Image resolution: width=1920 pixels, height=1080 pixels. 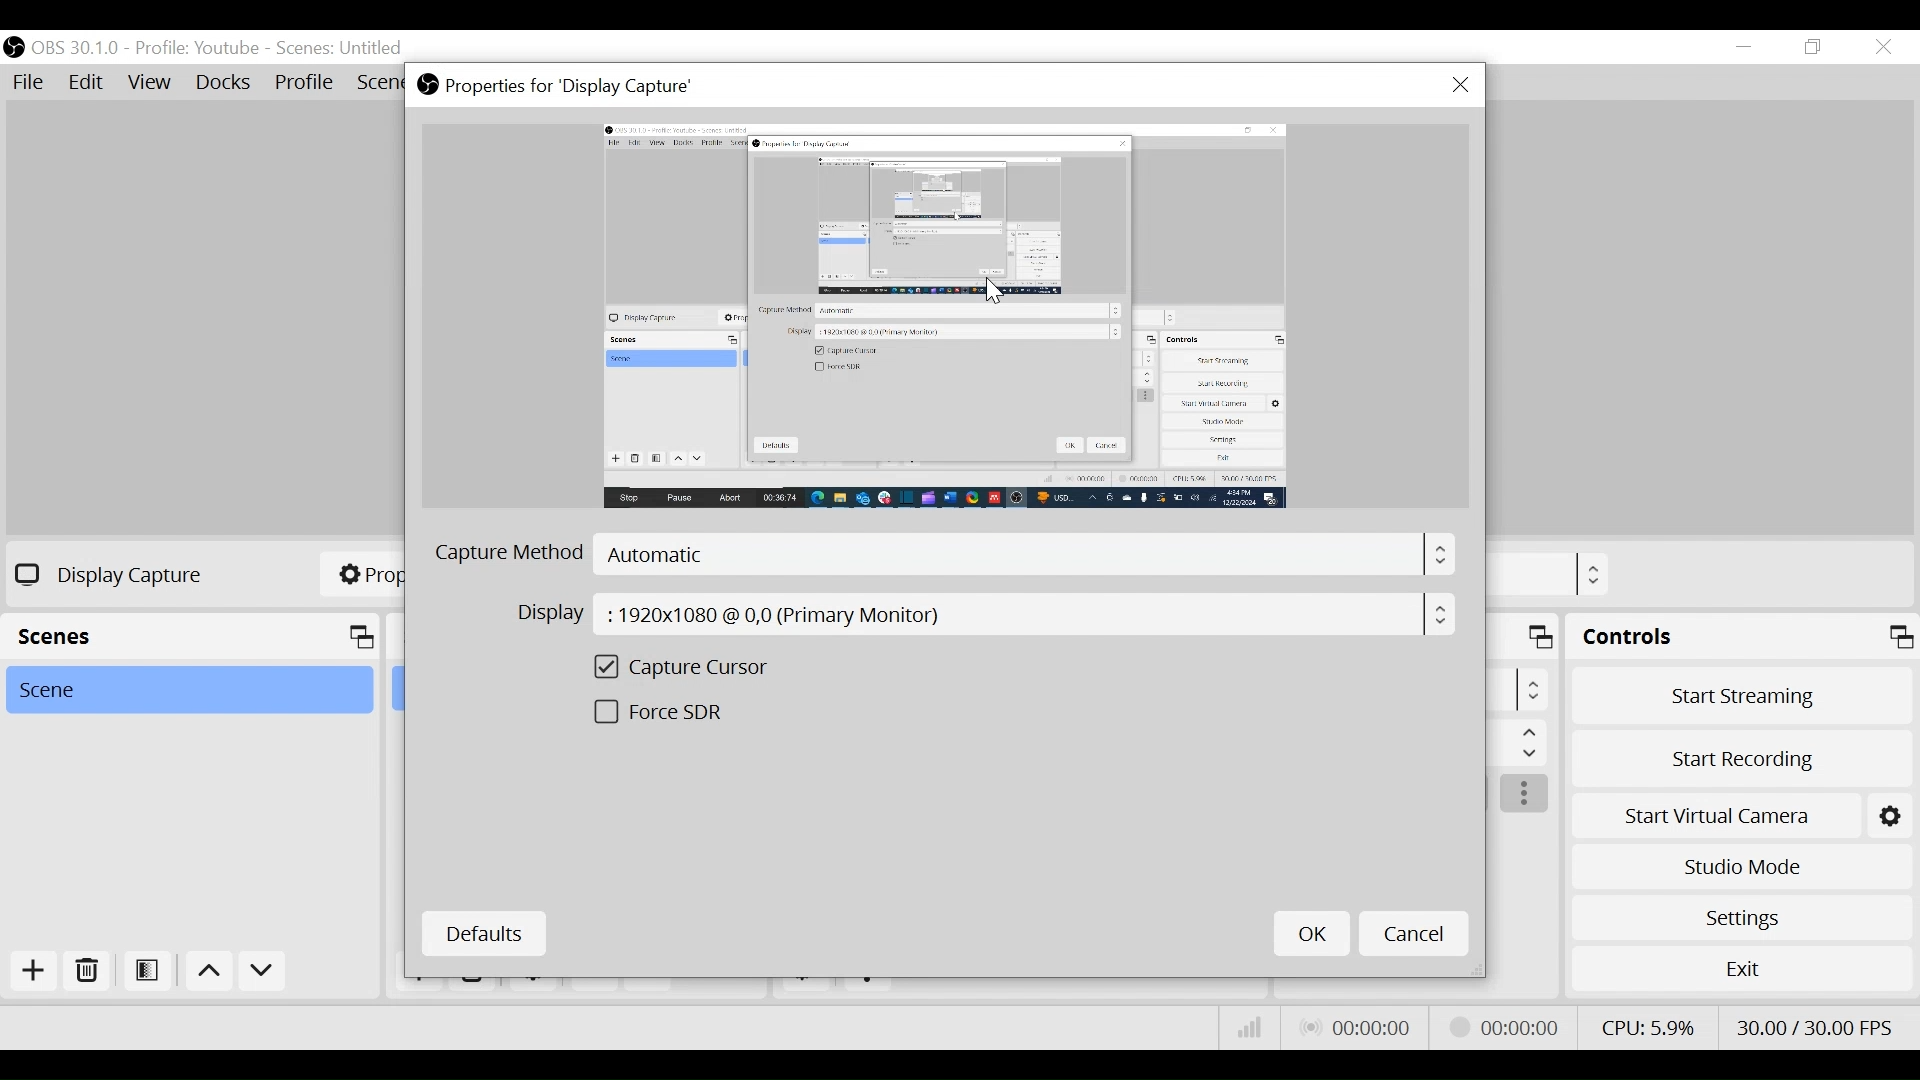 What do you see at coordinates (1412, 932) in the screenshot?
I see `Cancel` at bounding box center [1412, 932].